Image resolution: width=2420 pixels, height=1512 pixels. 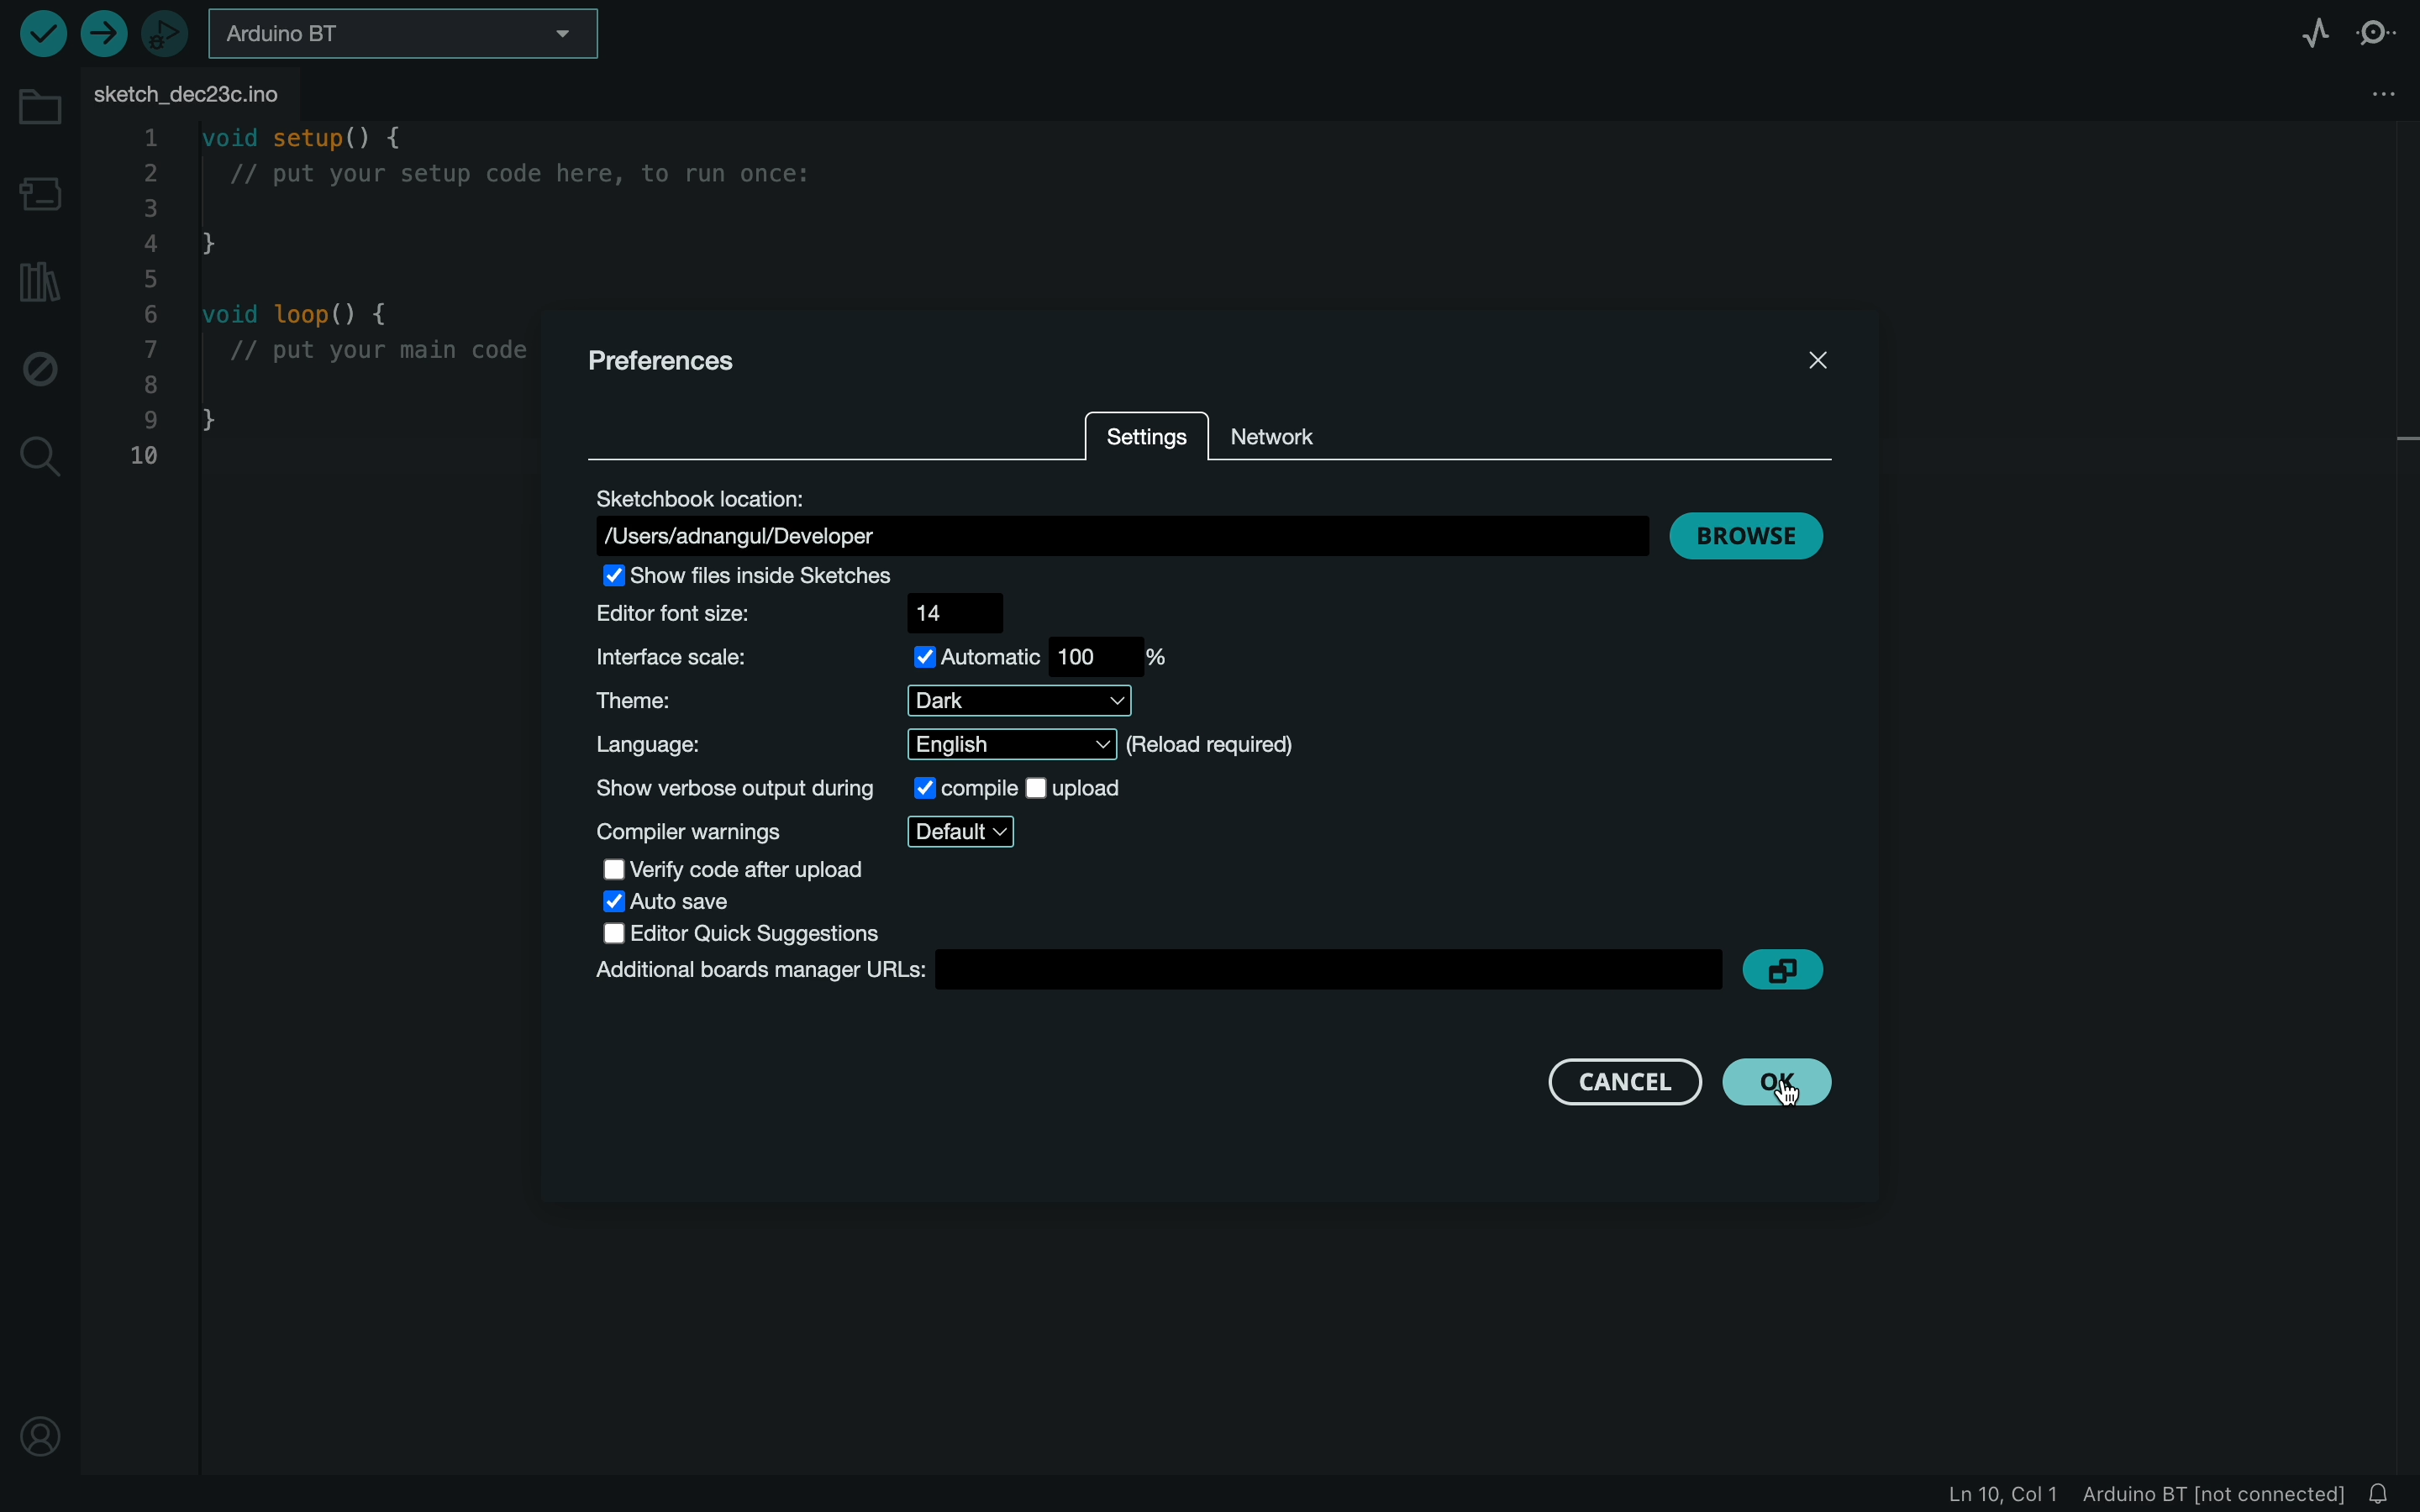 I want to click on settings, so click(x=1145, y=441).